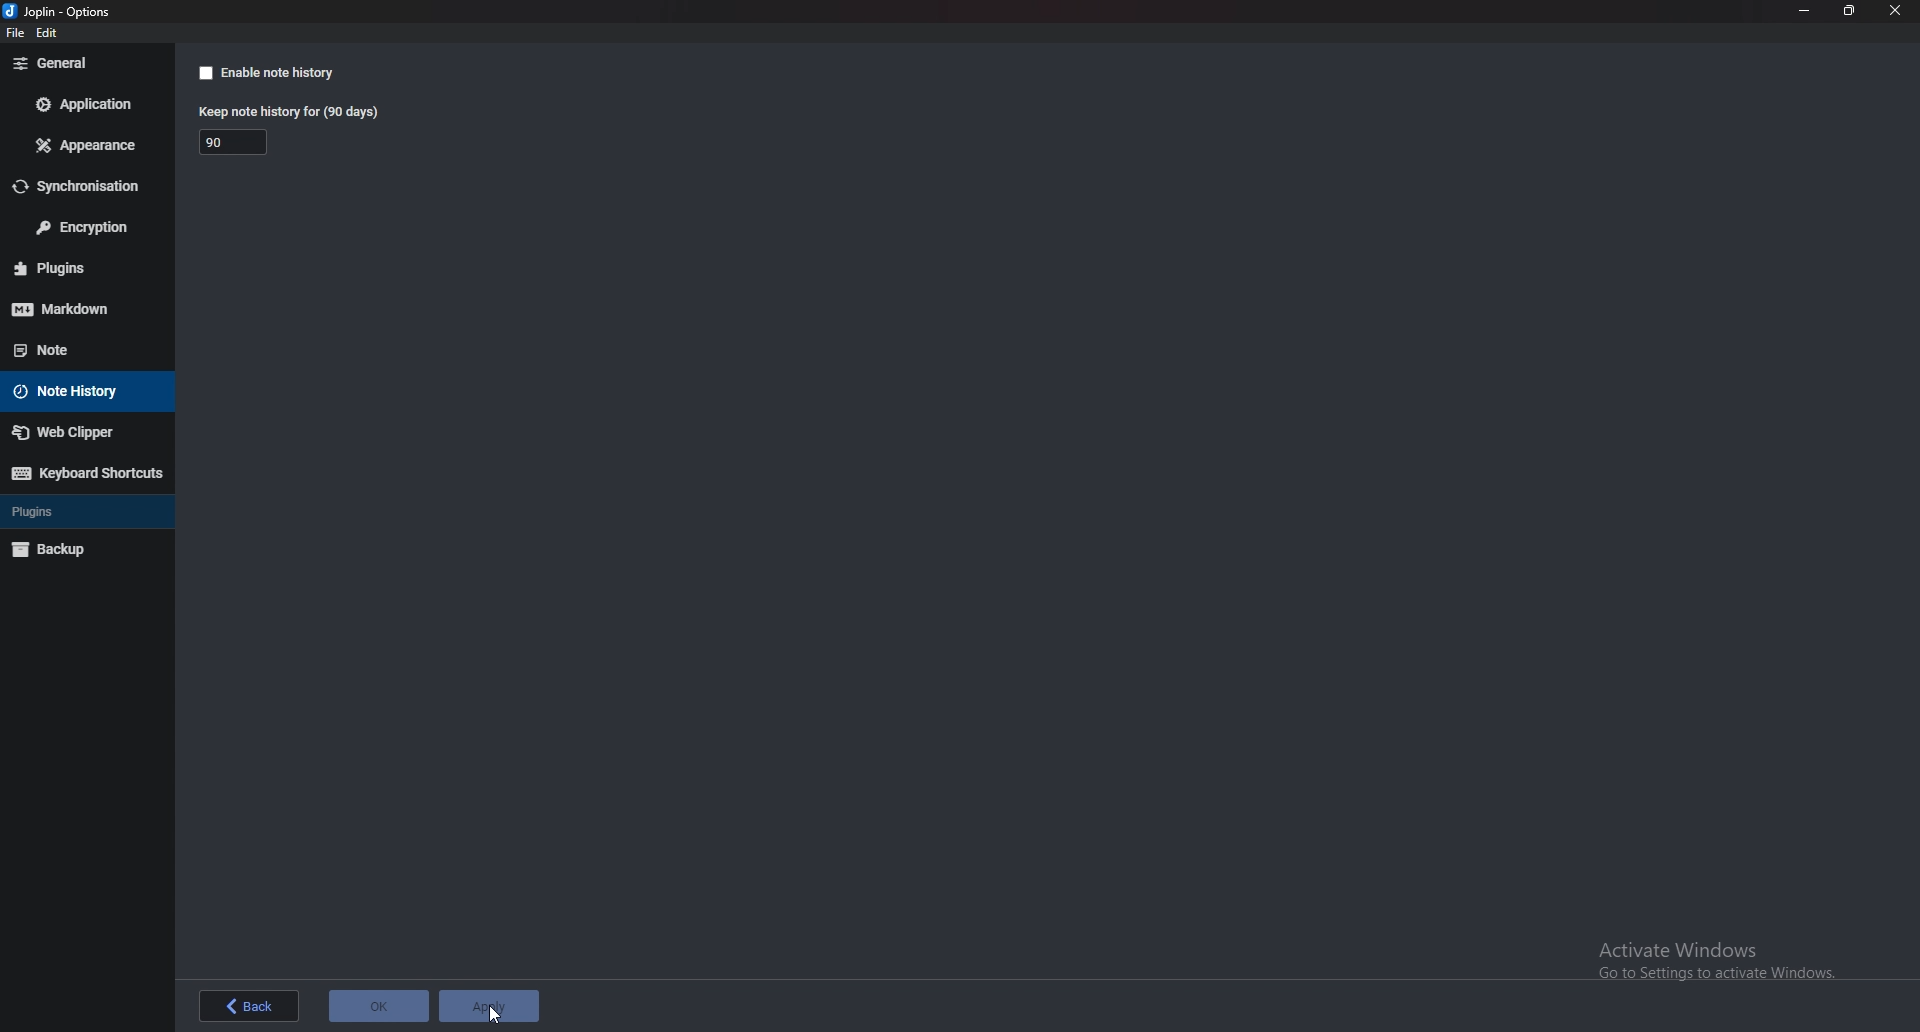 The image size is (1920, 1032). I want to click on Keyboard shortcuts, so click(84, 473).